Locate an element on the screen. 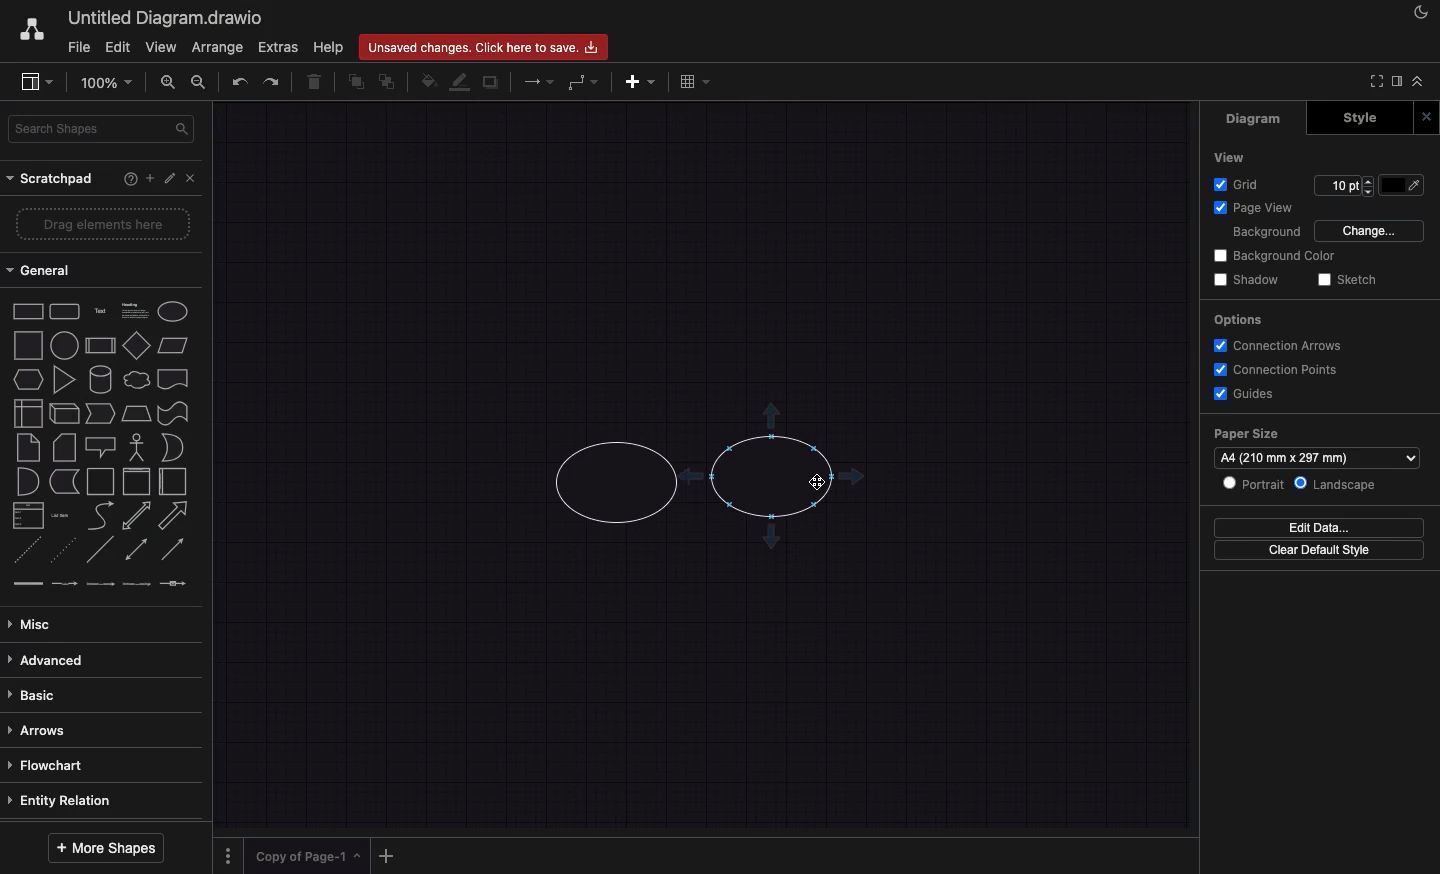 The width and height of the screenshot is (1440, 874). line color is located at coordinates (458, 81).